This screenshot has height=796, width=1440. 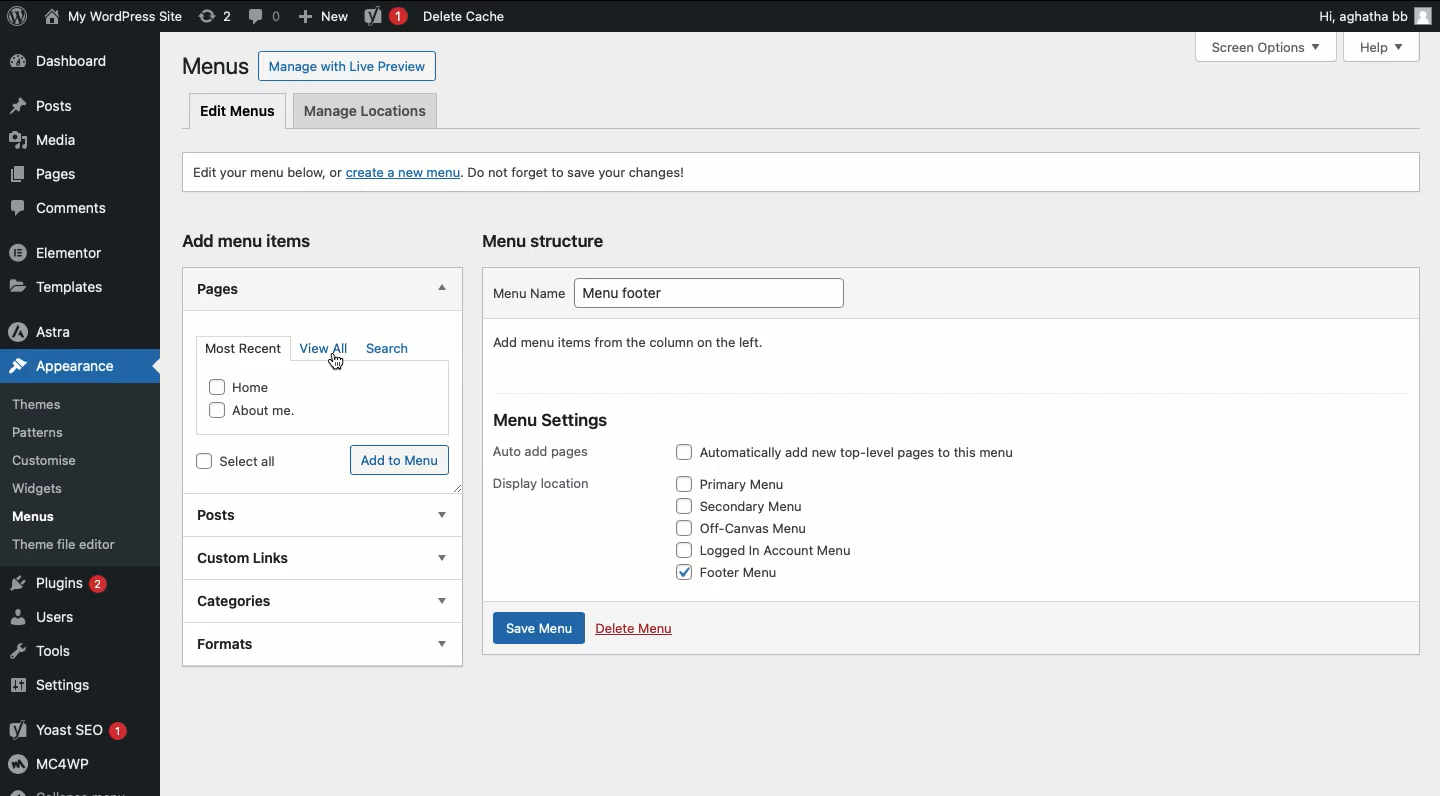 What do you see at coordinates (764, 508) in the screenshot?
I see `Secondary menu` at bounding box center [764, 508].